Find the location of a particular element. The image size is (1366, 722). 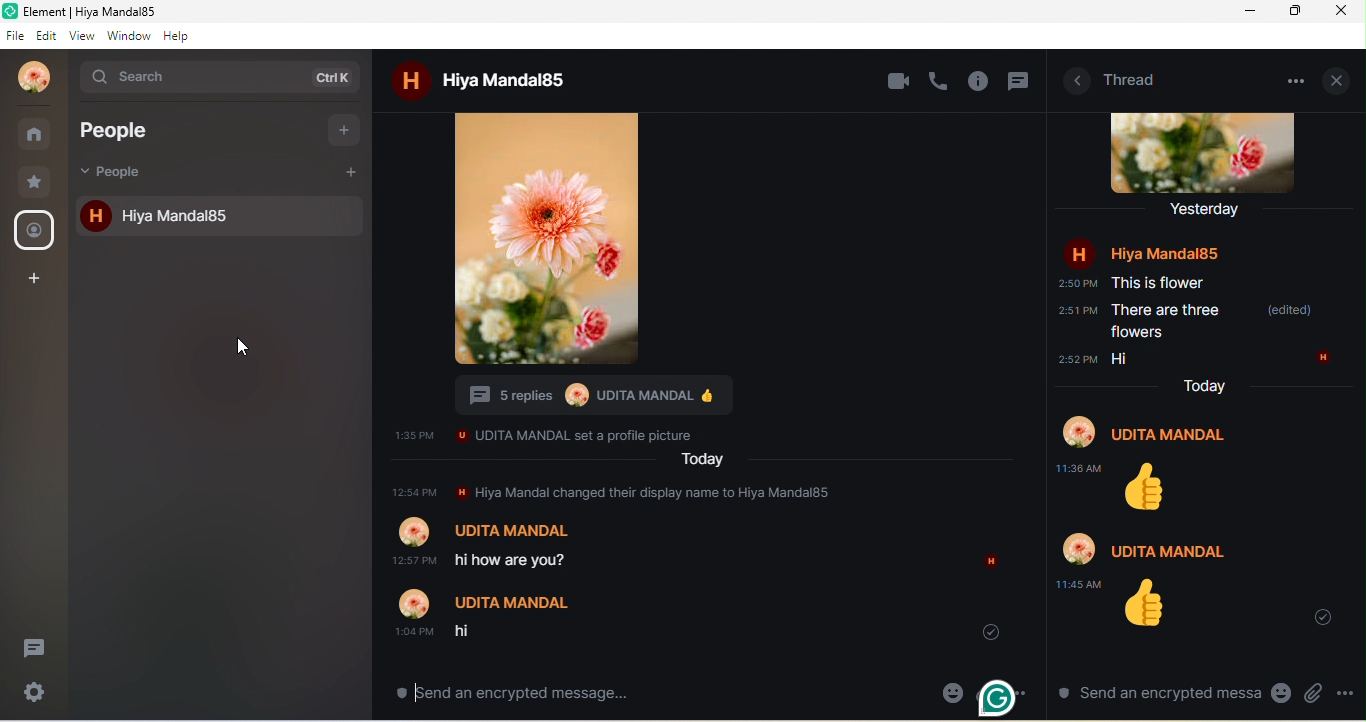

Profile picture is located at coordinates (575, 395).